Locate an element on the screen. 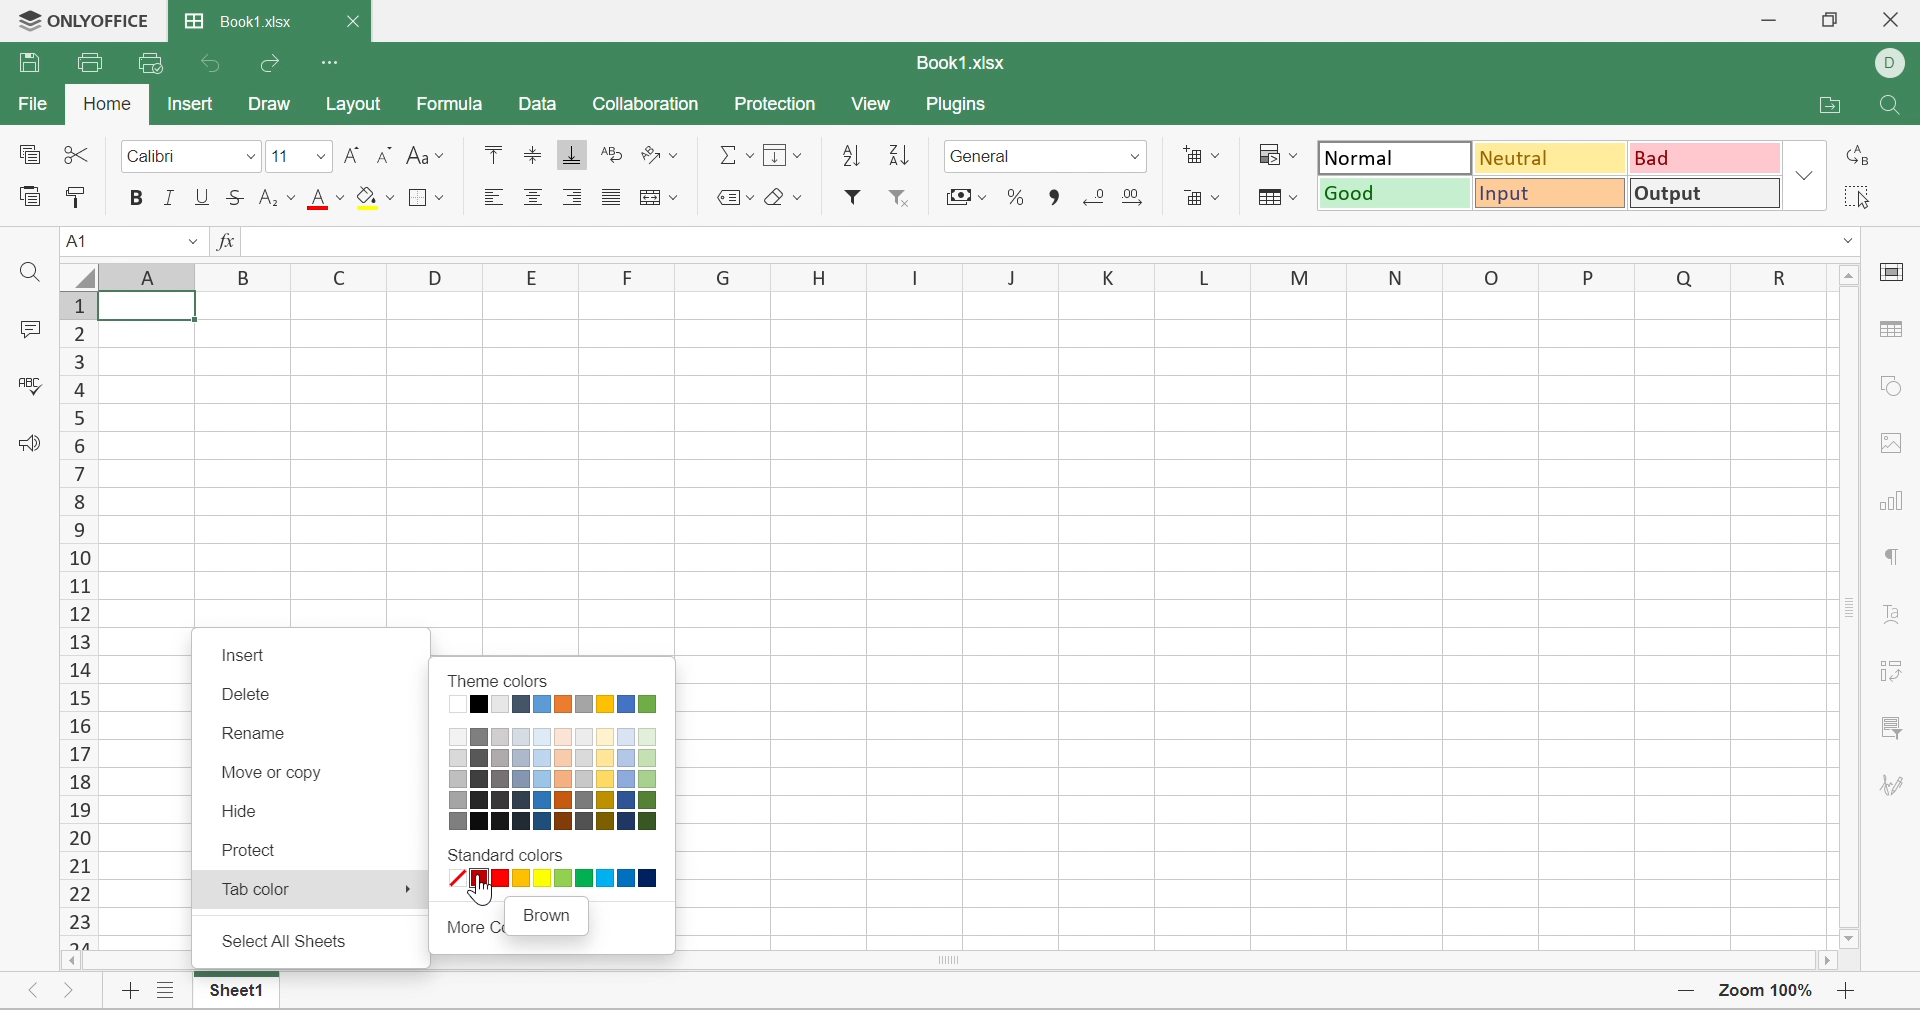  Cursor is located at coordinates (477, 891).